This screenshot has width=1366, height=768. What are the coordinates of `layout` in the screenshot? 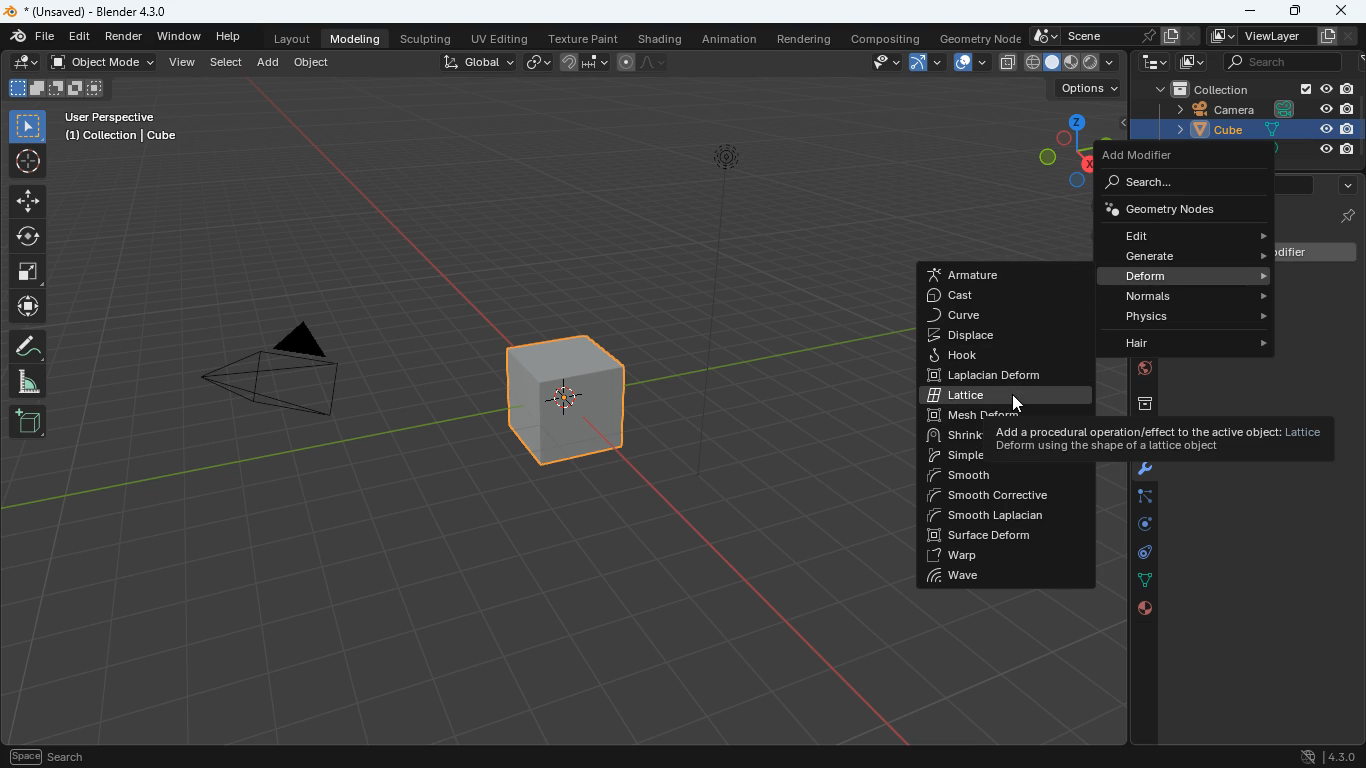 It's located at (292, 37).